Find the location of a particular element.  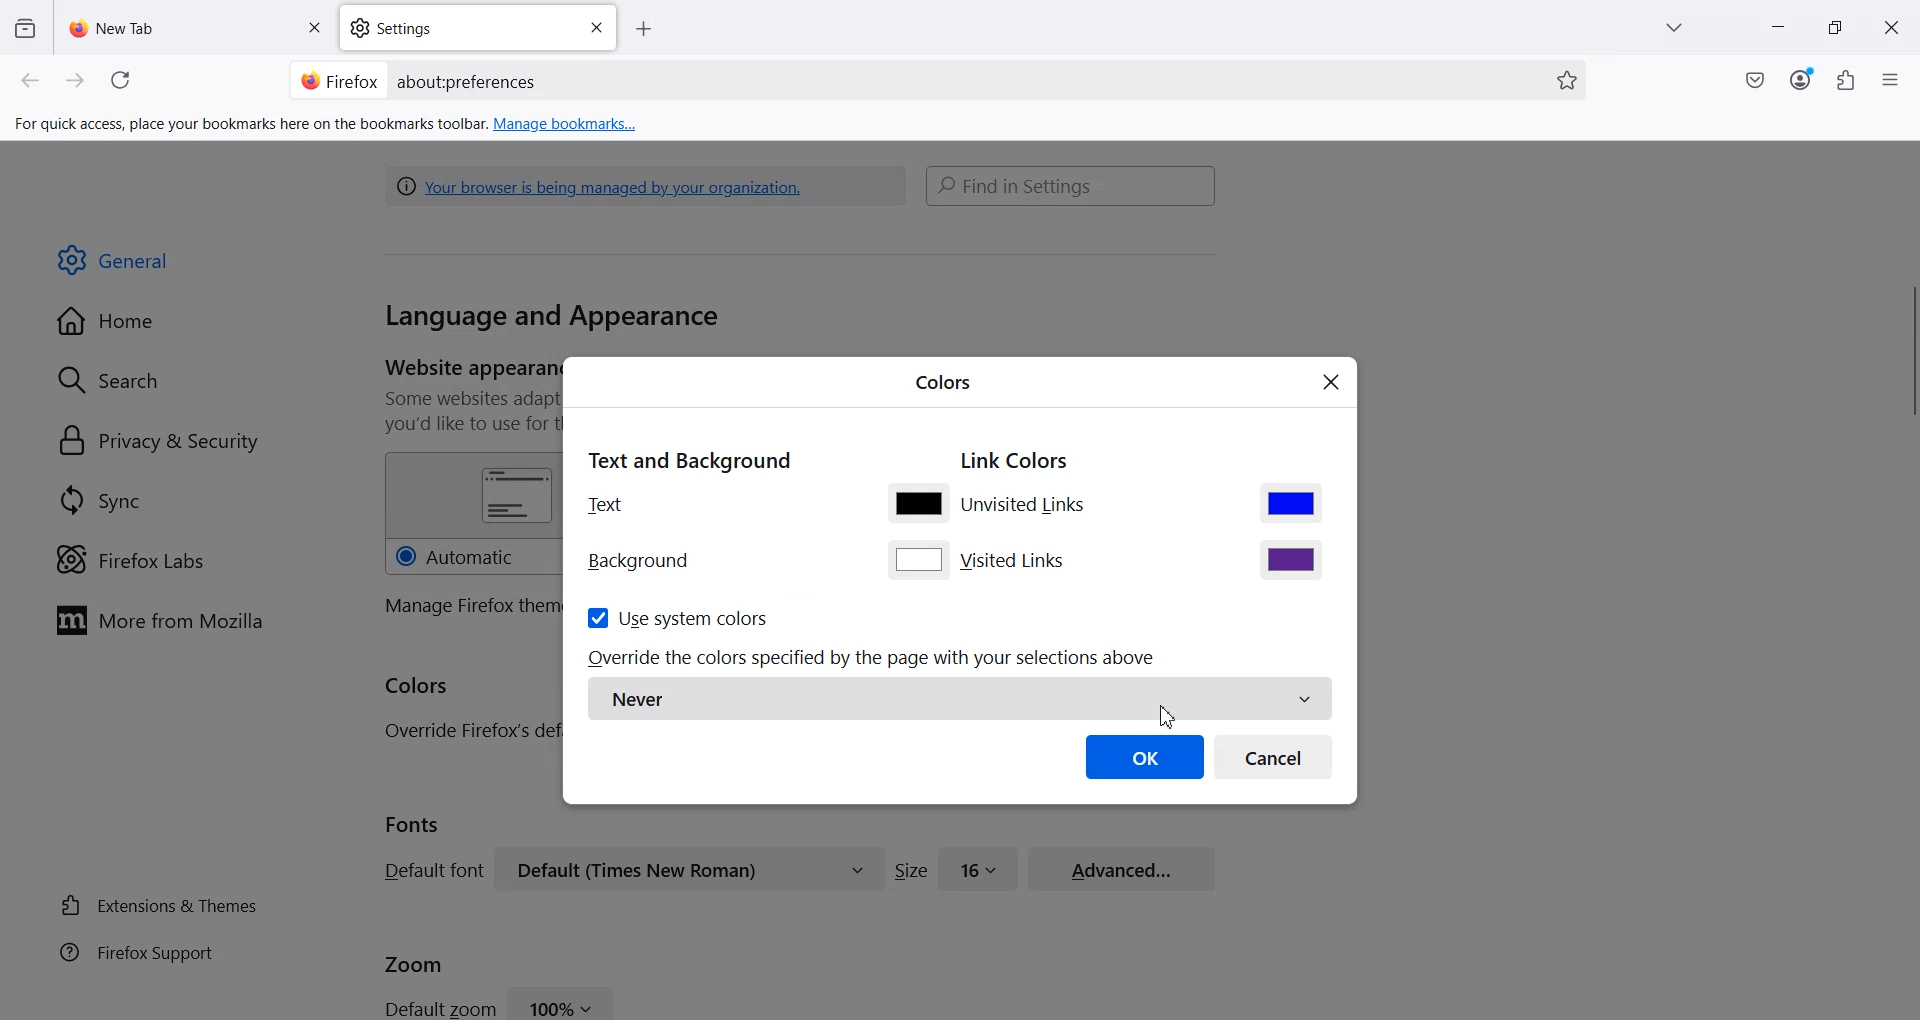

Fonts is located at coordinates (413, 824).